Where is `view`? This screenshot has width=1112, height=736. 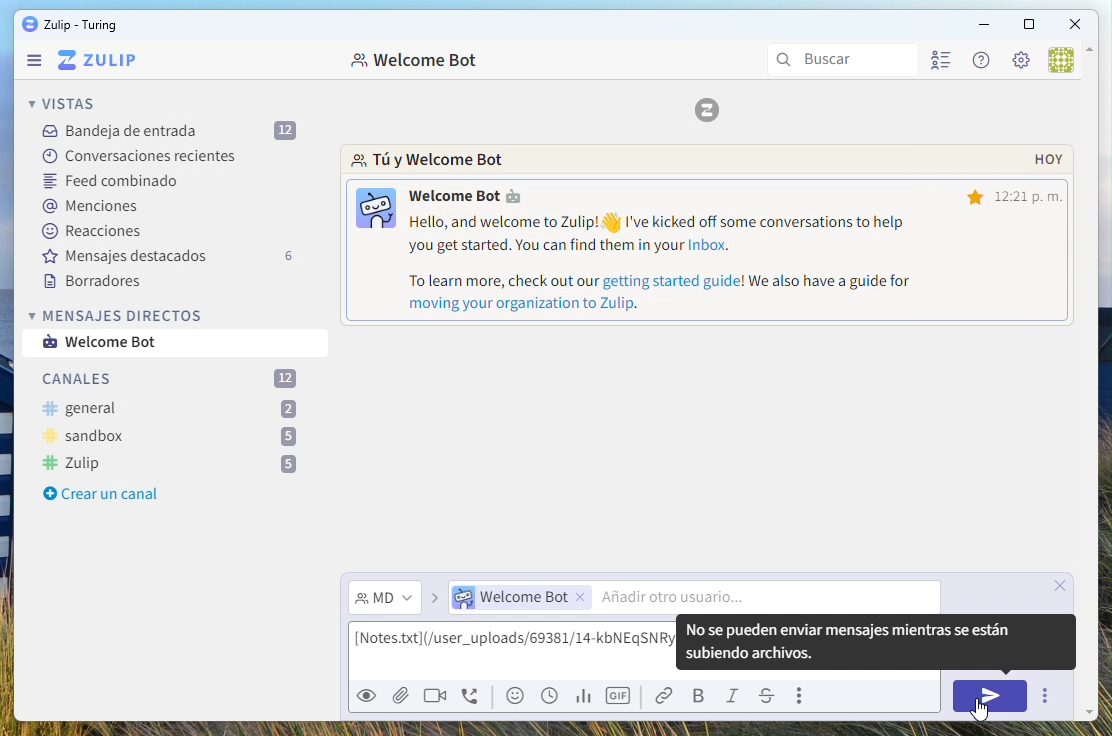 view is located at coordinates (365, 699).